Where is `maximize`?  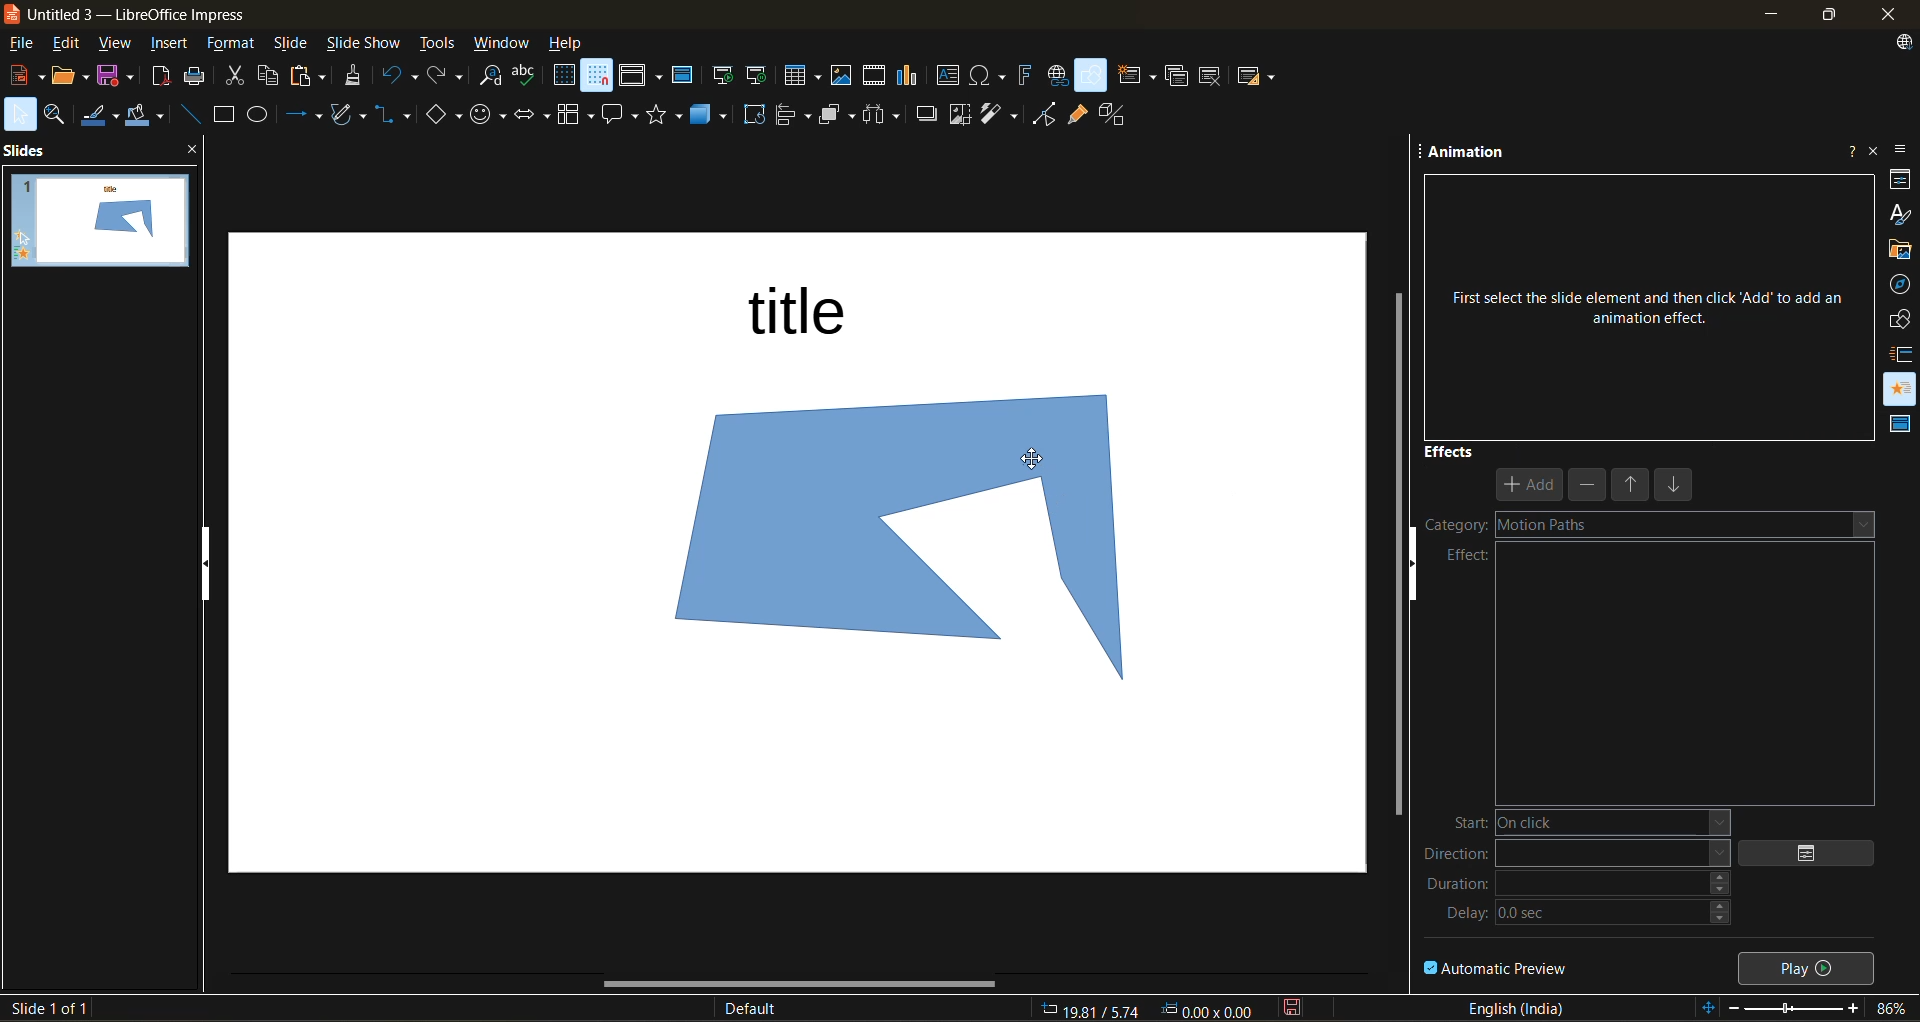 maximize is located at coordinates (1822, 16).